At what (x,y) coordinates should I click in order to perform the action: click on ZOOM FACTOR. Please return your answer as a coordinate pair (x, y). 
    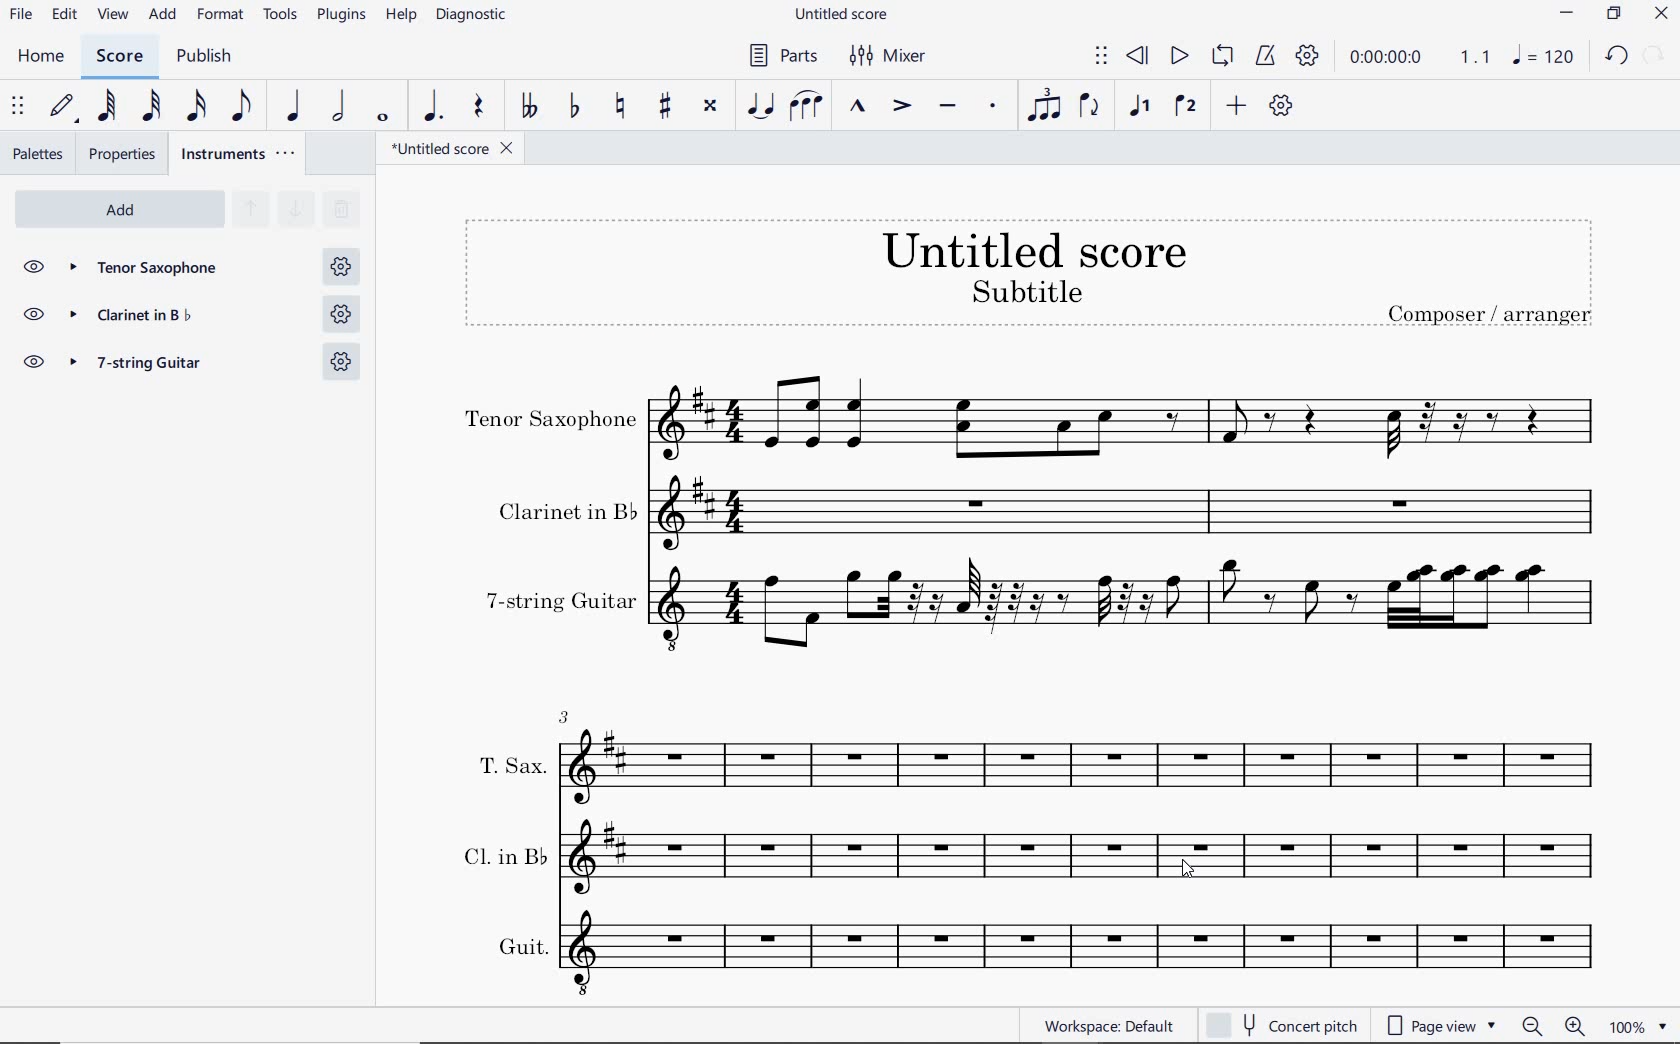
    Looking at the image, I should click on (1637, 1025).